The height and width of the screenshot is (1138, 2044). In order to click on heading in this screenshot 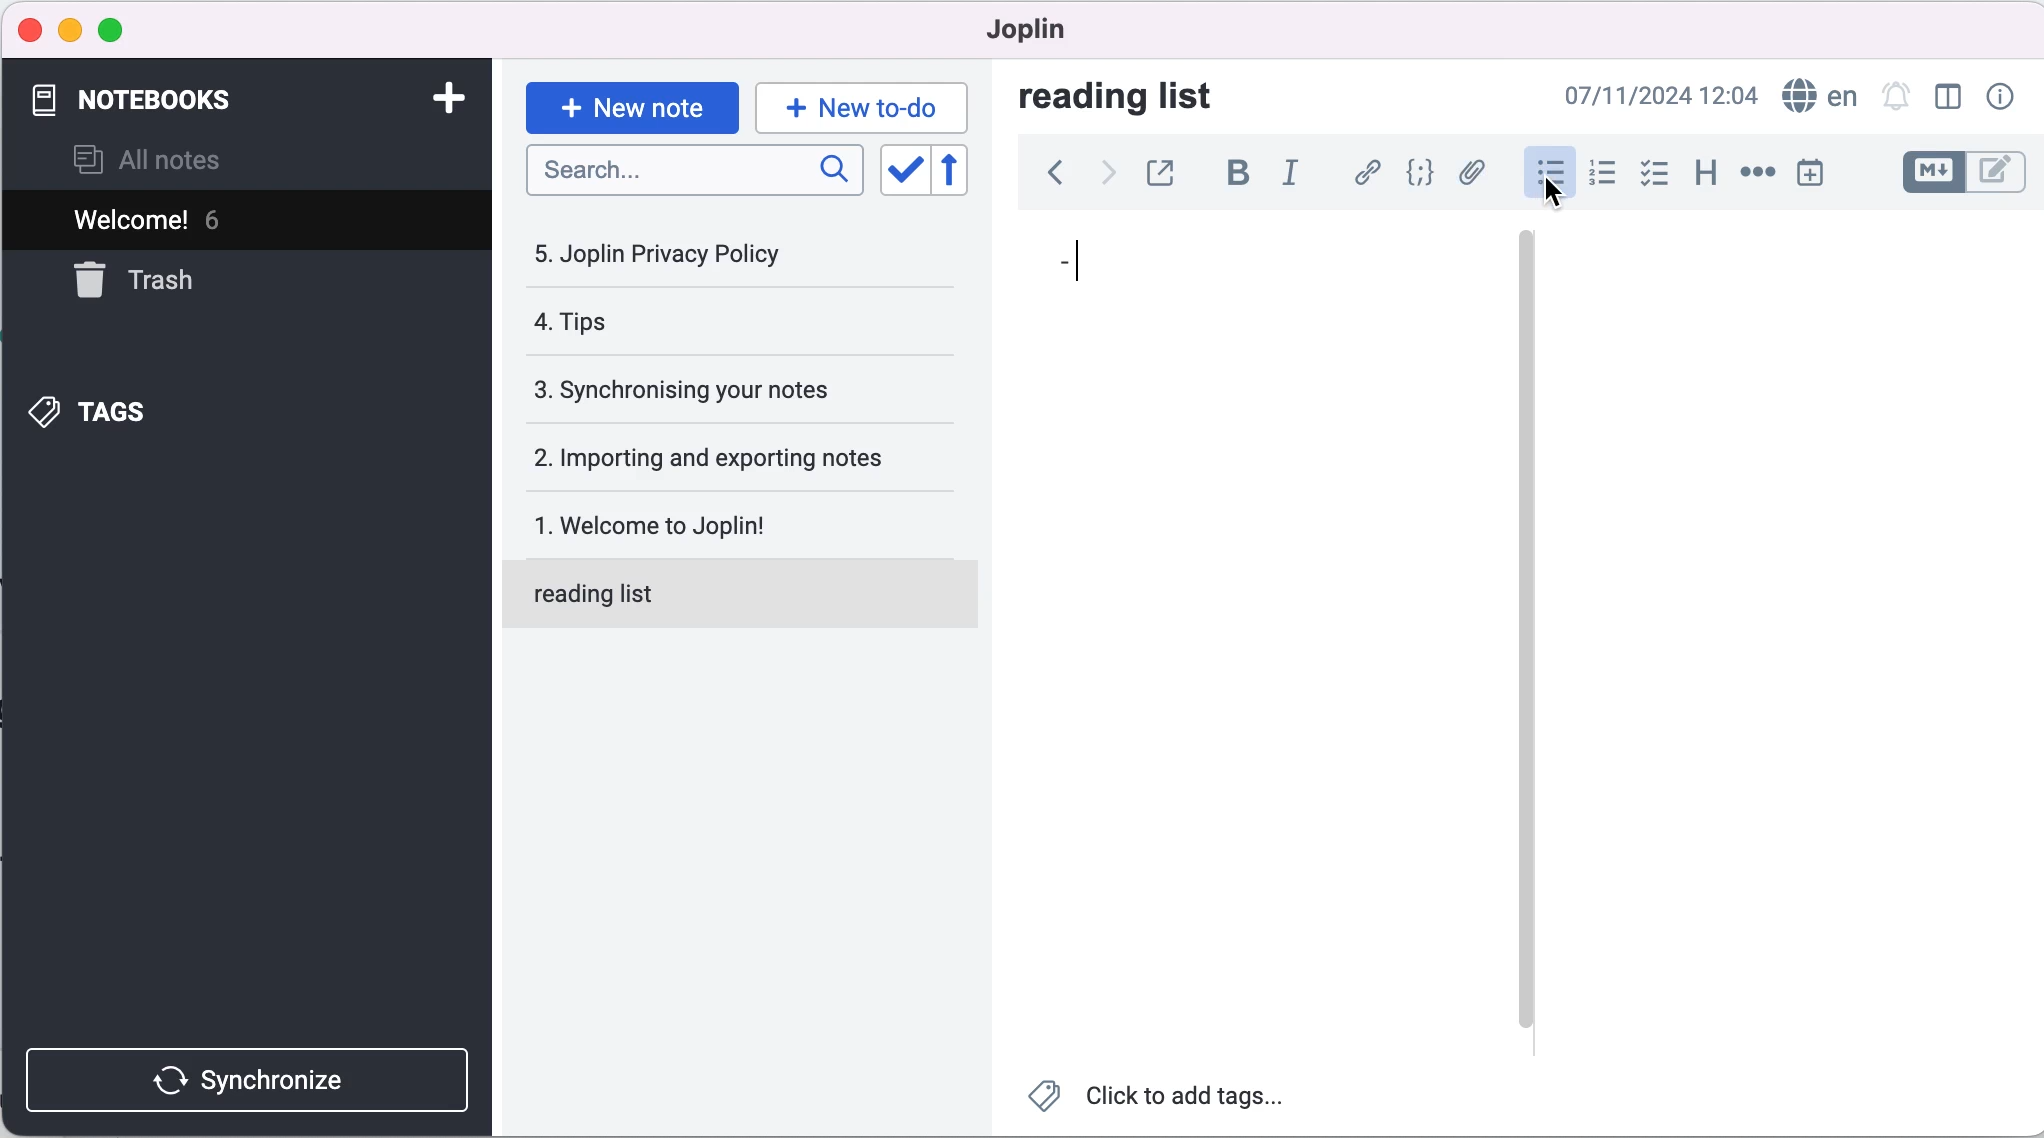, I will do `click(1707, 178)`.